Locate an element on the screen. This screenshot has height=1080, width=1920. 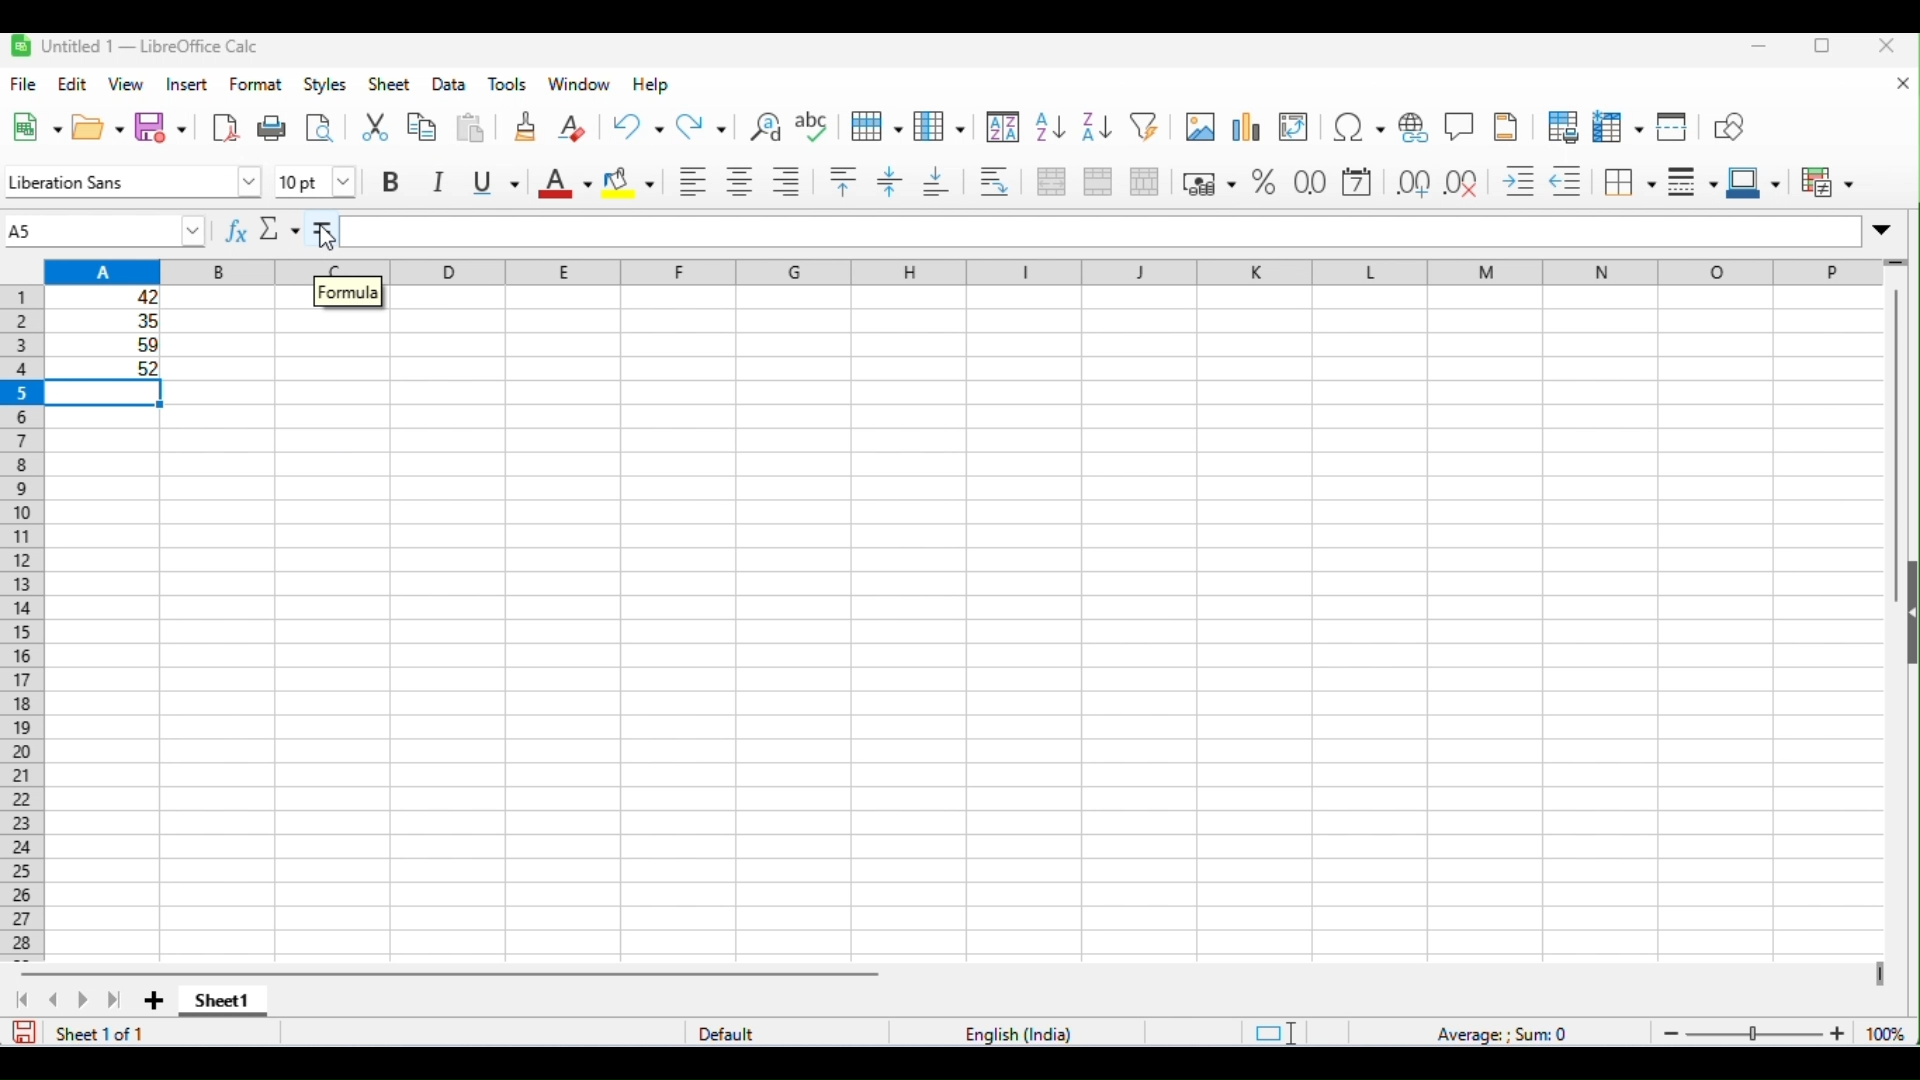
spelling is located at coordinates (814, 127).